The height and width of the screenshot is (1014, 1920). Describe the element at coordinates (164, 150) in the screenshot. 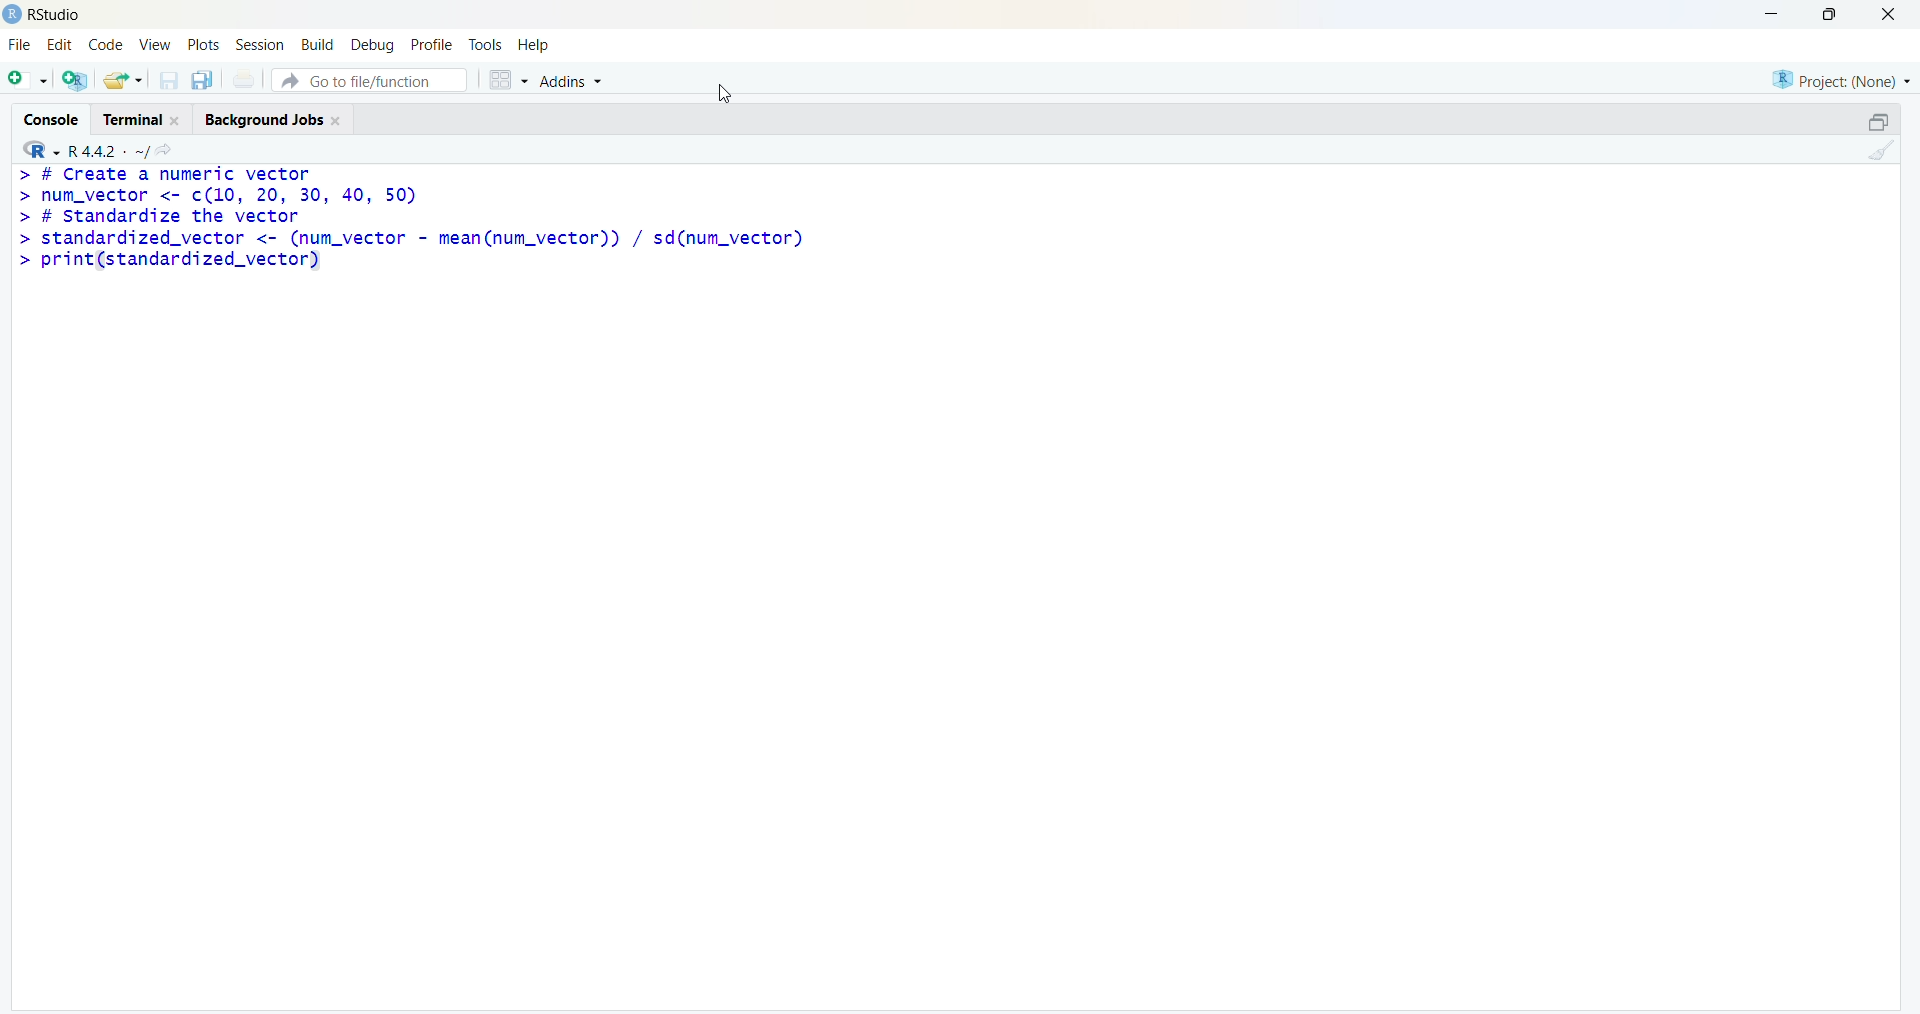

I see `share icon` at that location.